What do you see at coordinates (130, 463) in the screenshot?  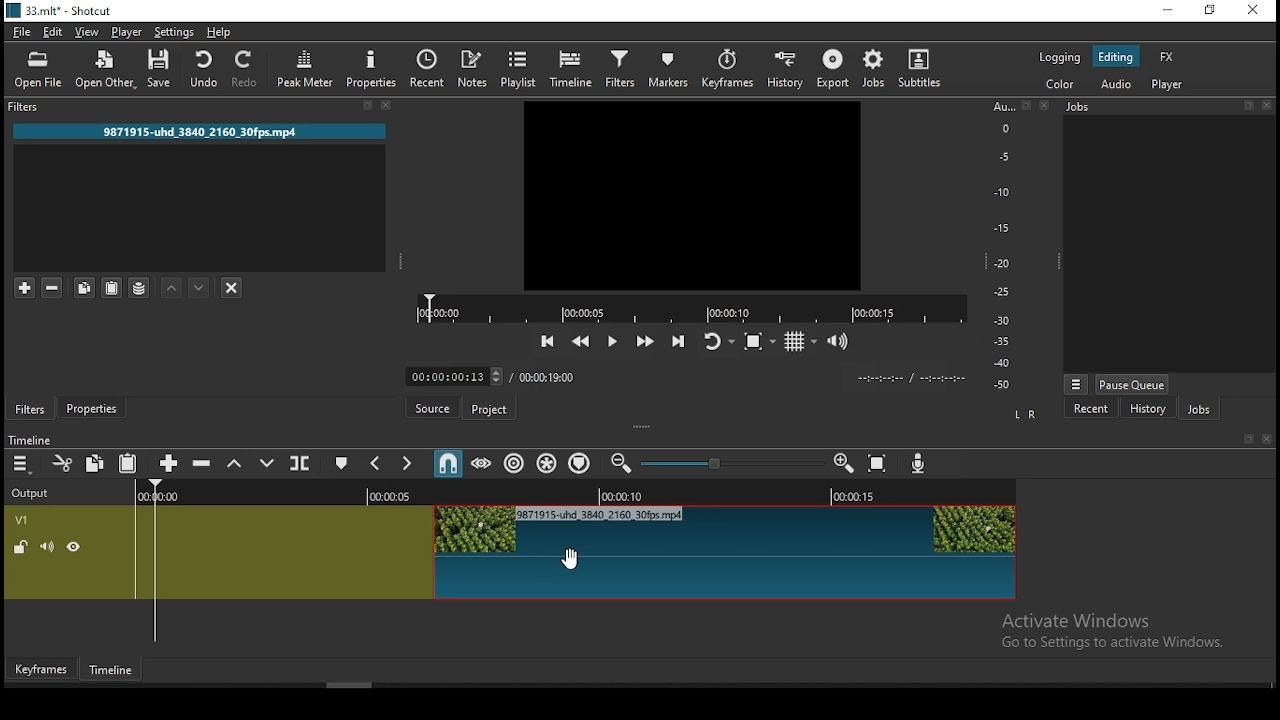 I see `paste` at bounding box center [130, 463].